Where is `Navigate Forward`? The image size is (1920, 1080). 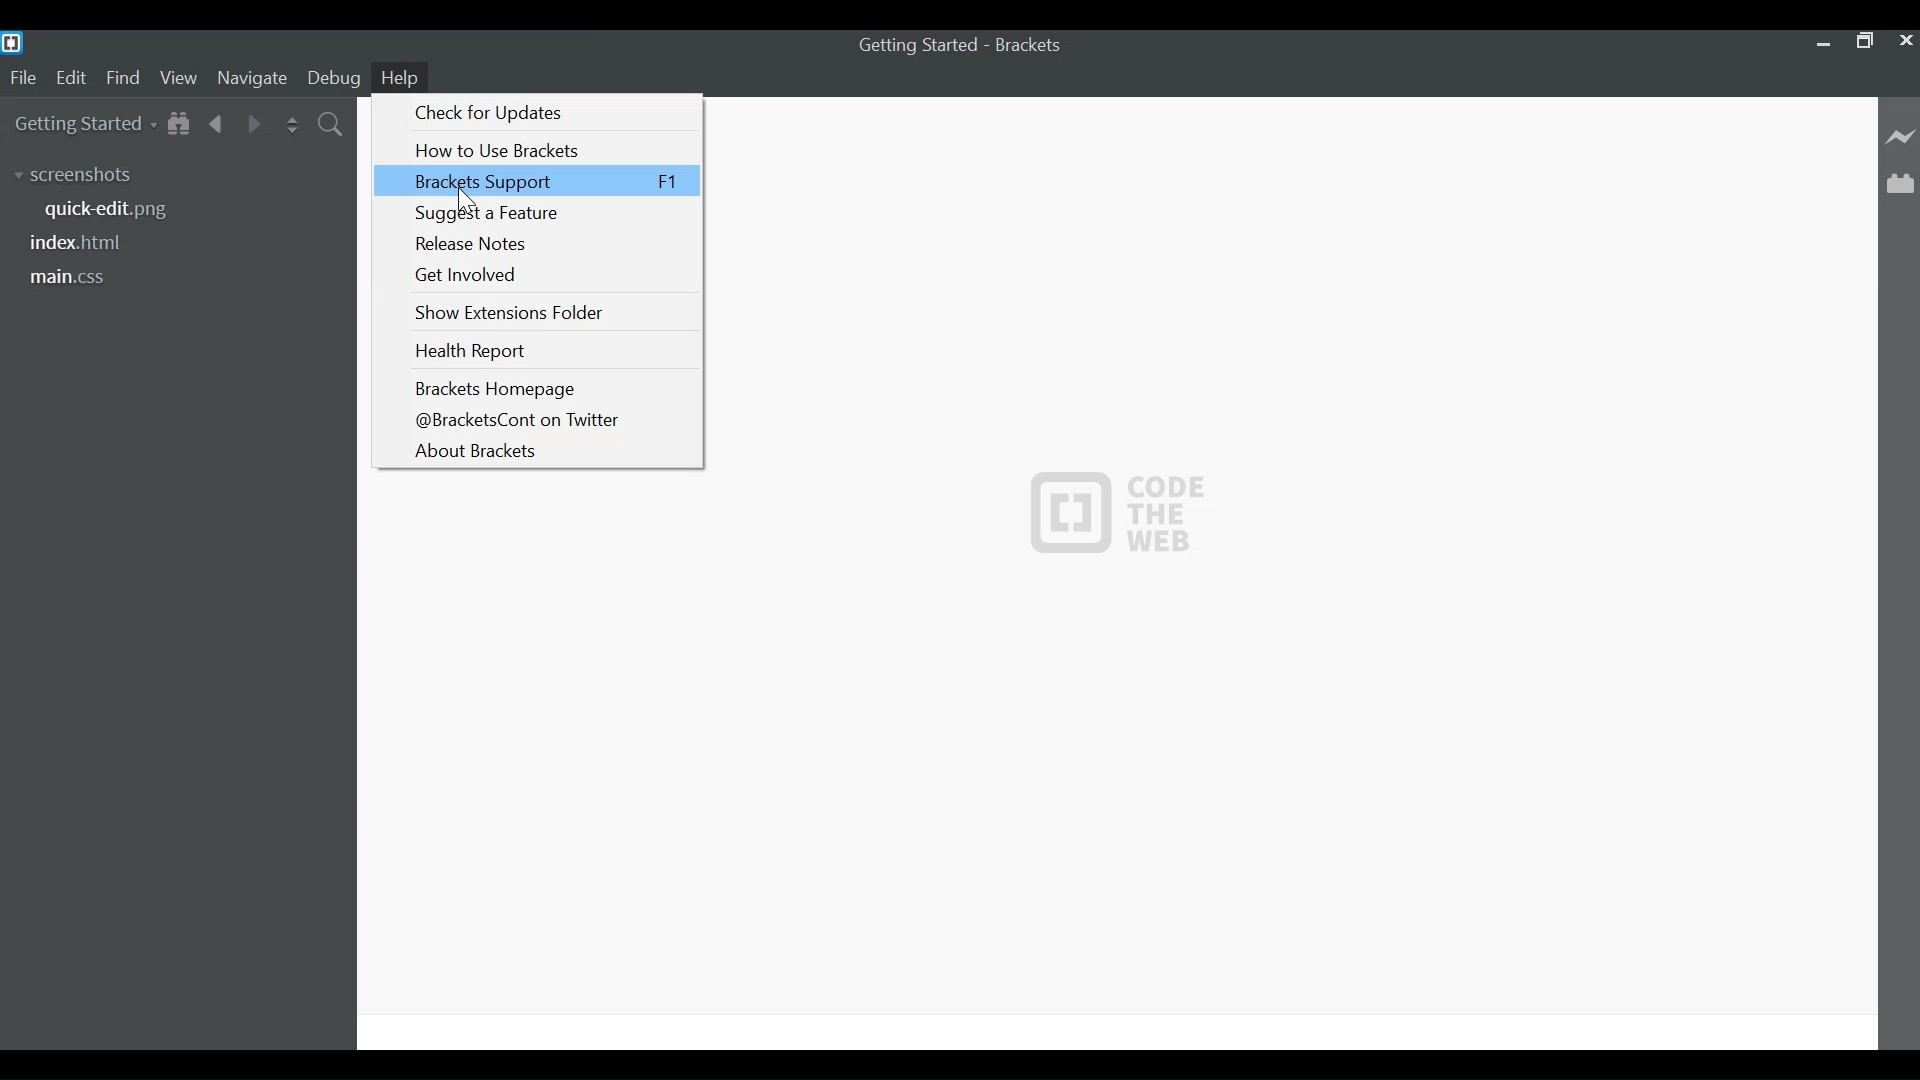 Navigate Forward is located at coordinates (251, 121).